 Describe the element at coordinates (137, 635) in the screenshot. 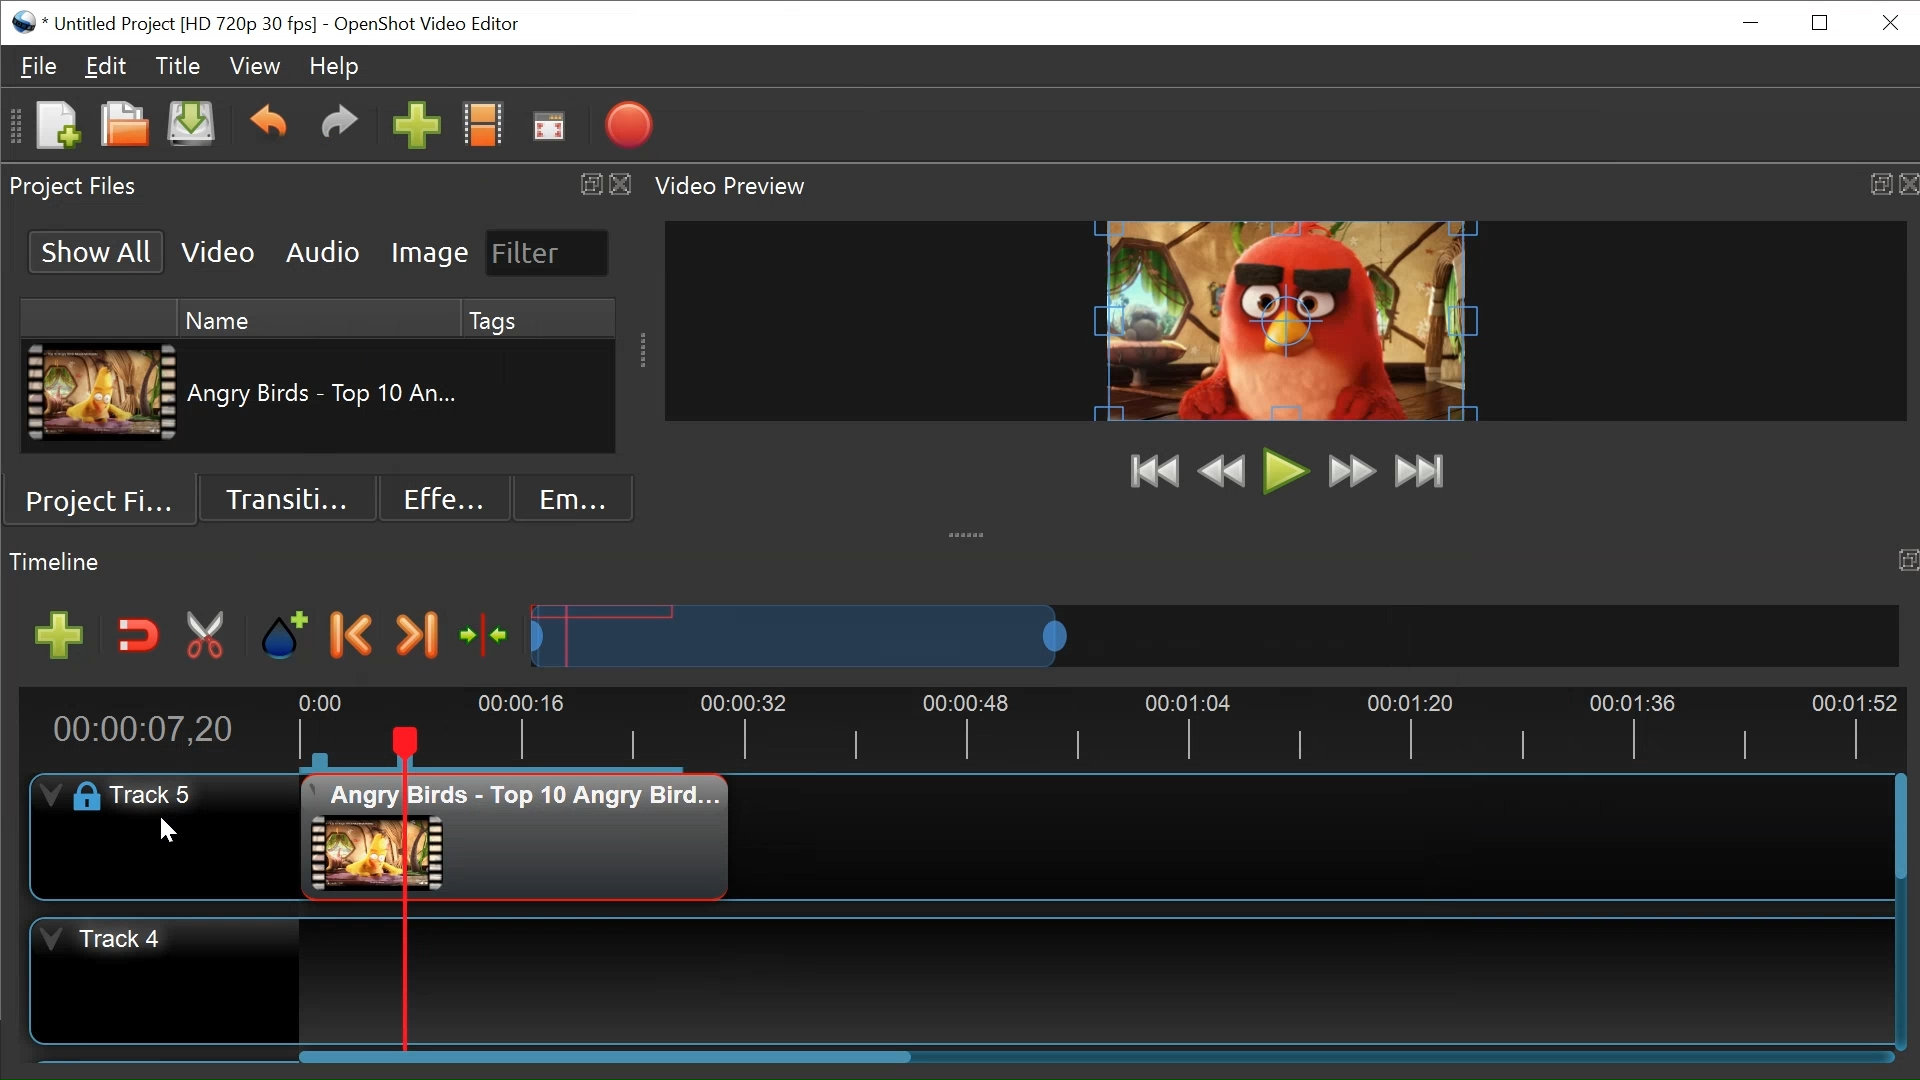

I see `Snap` at that location.